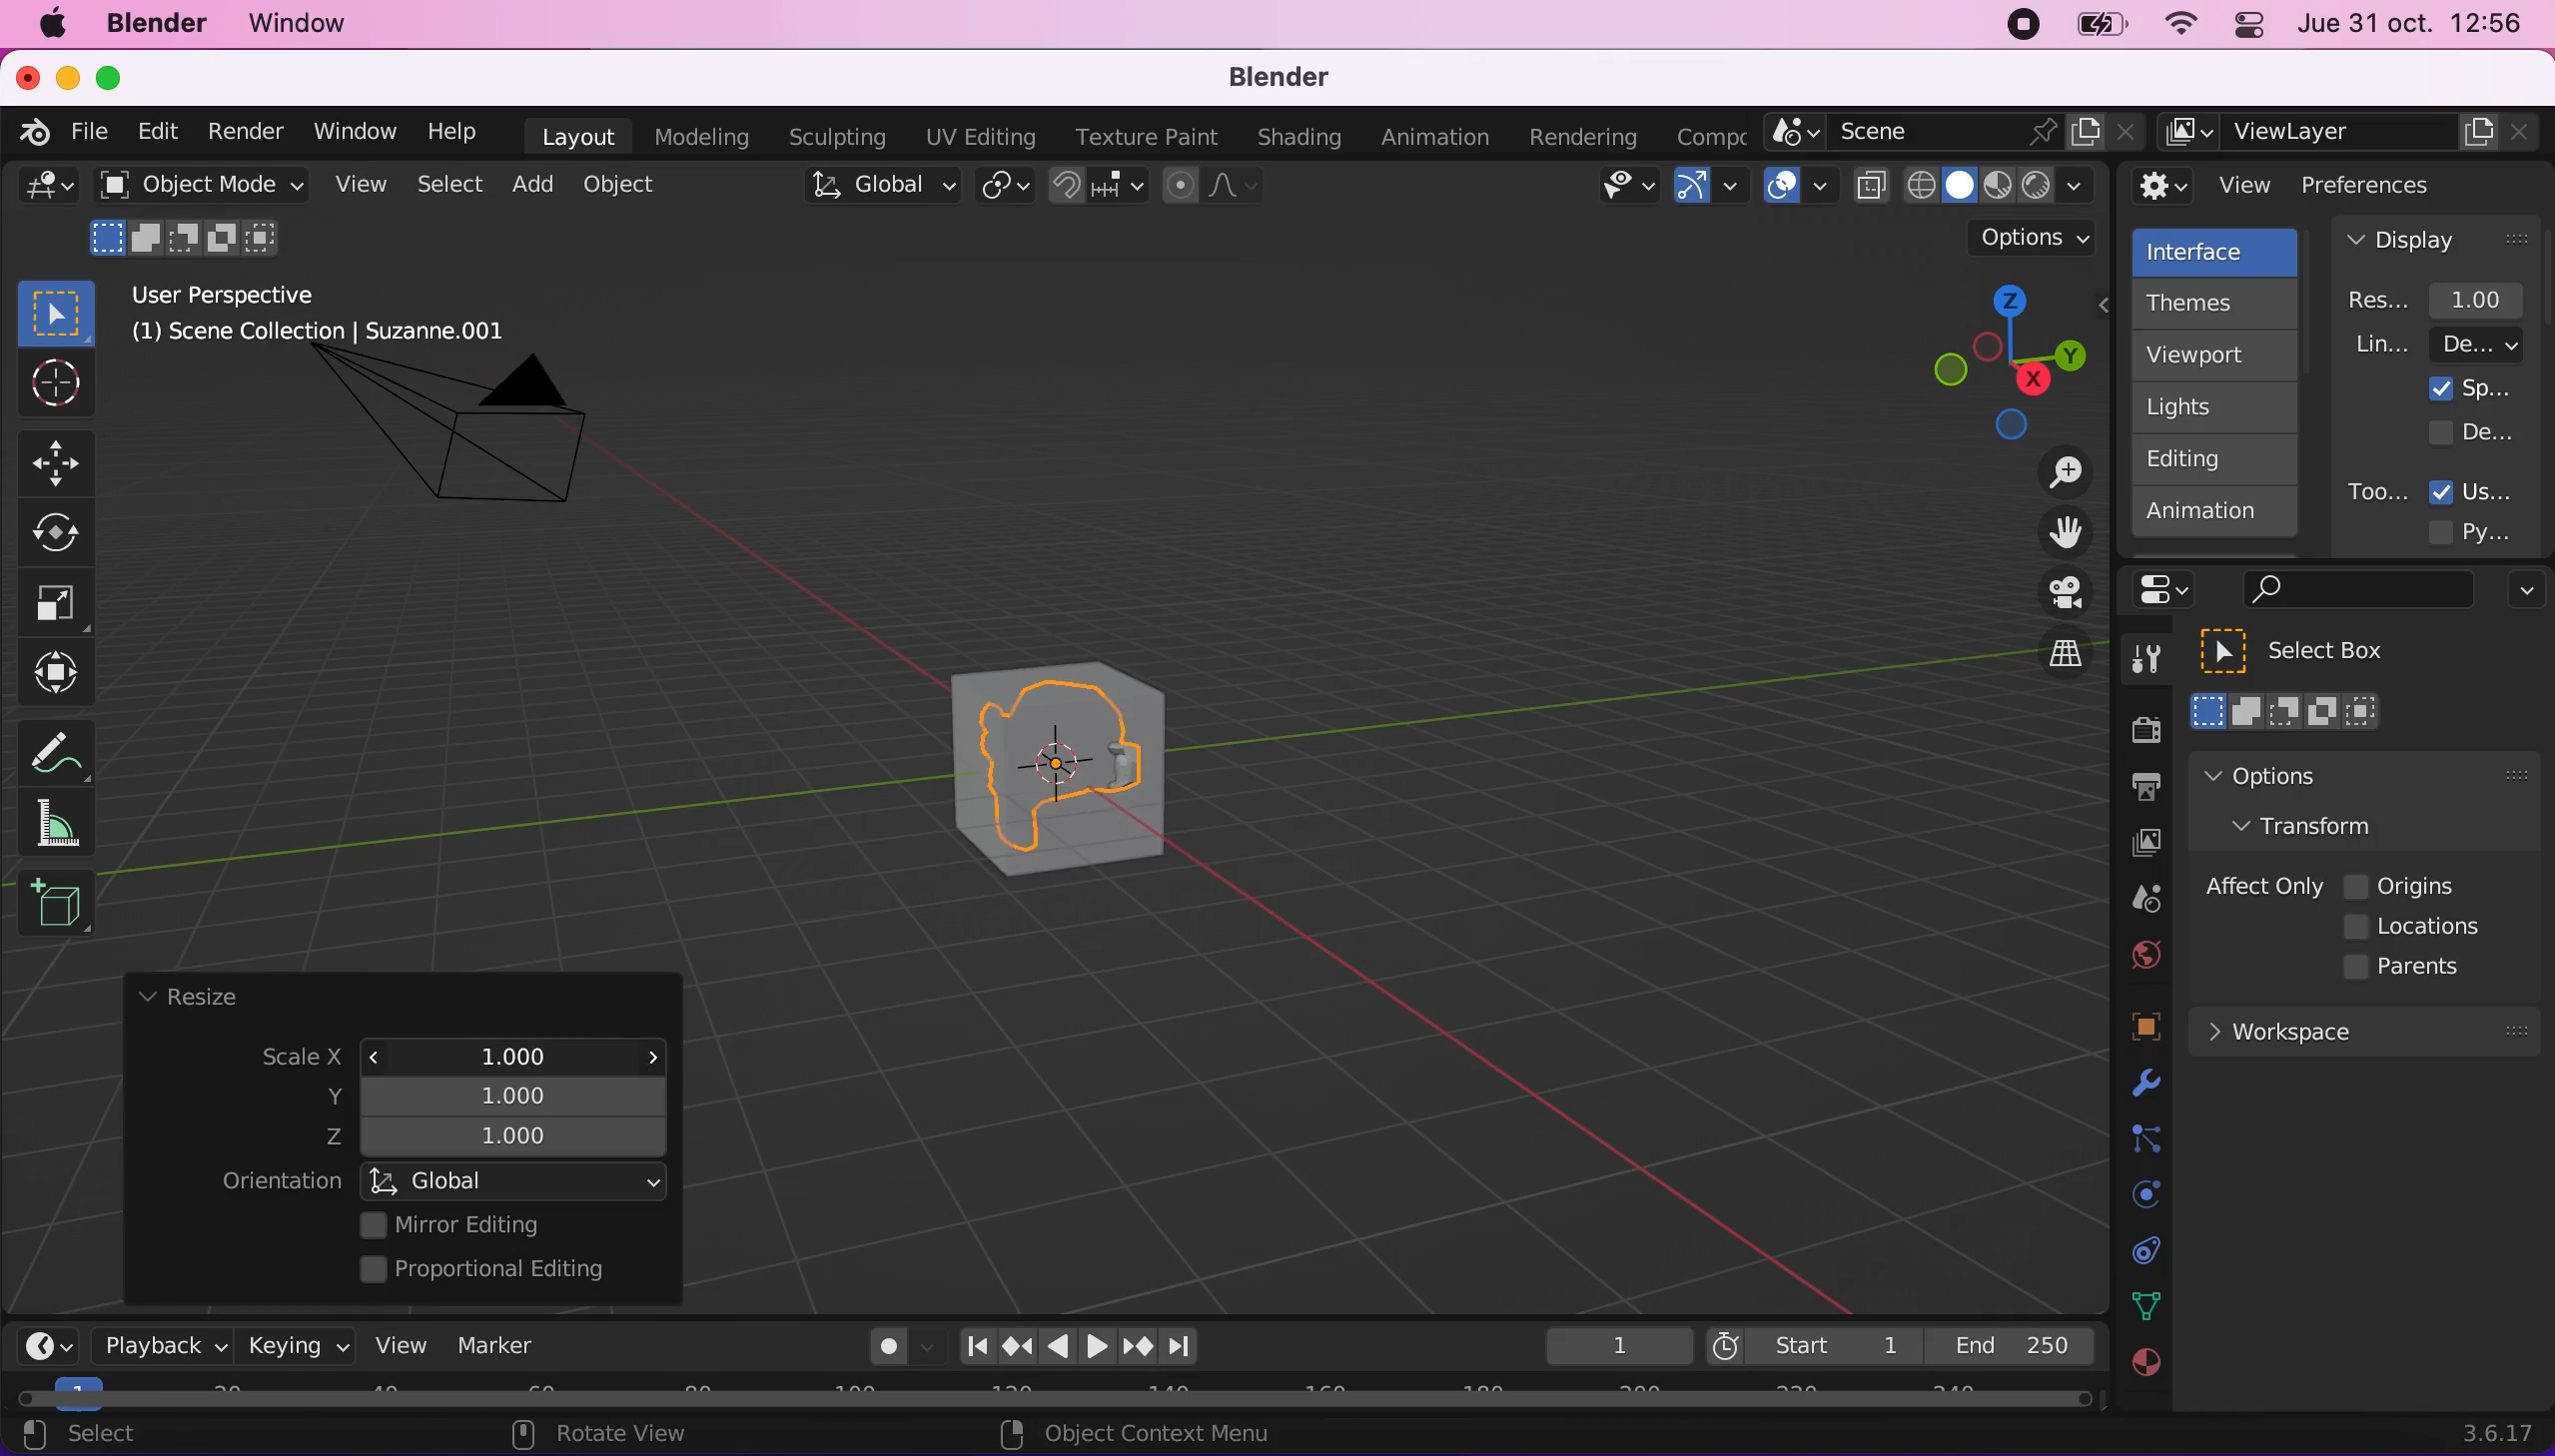 The height and width of the screenshot is (1456, 2555). Describe the element at coordinates (57, 604) in the screenshot. I see `` at that location.